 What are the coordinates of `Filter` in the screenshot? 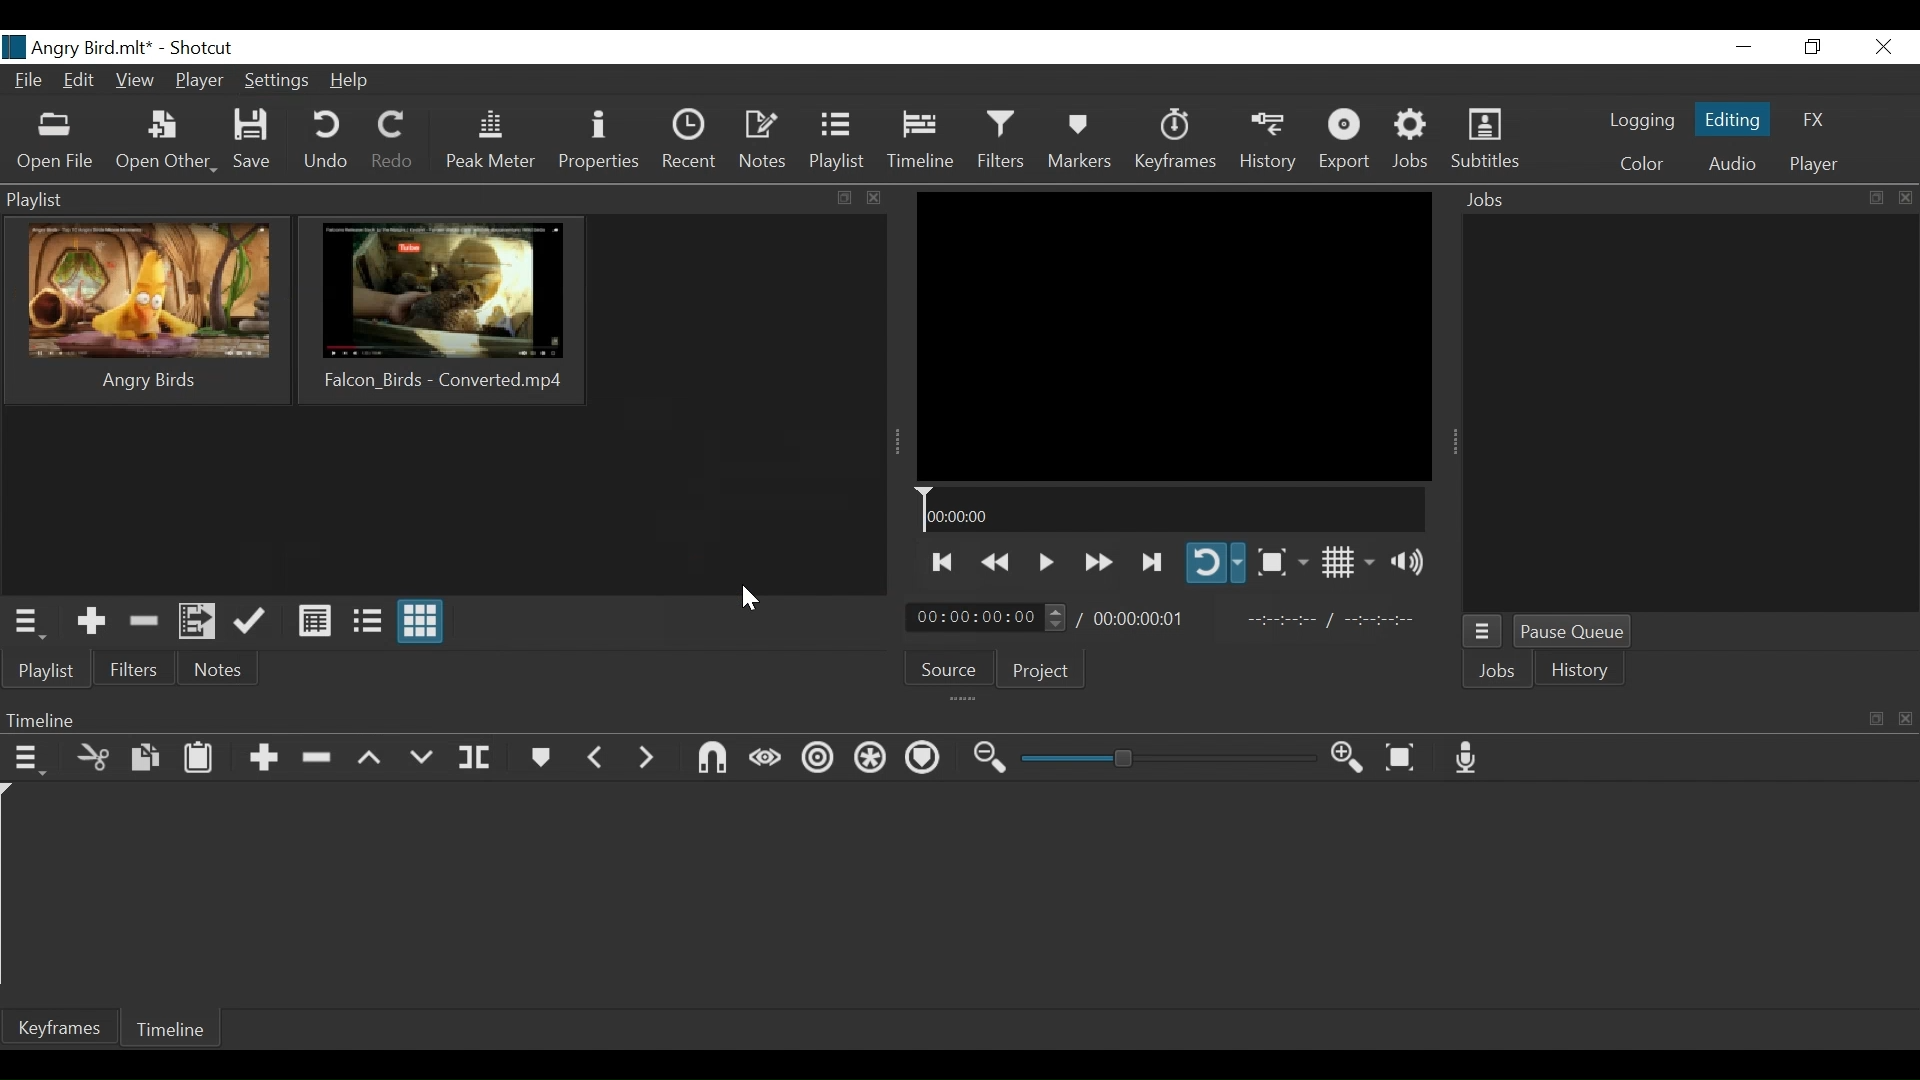 It's located at (1001, 143).